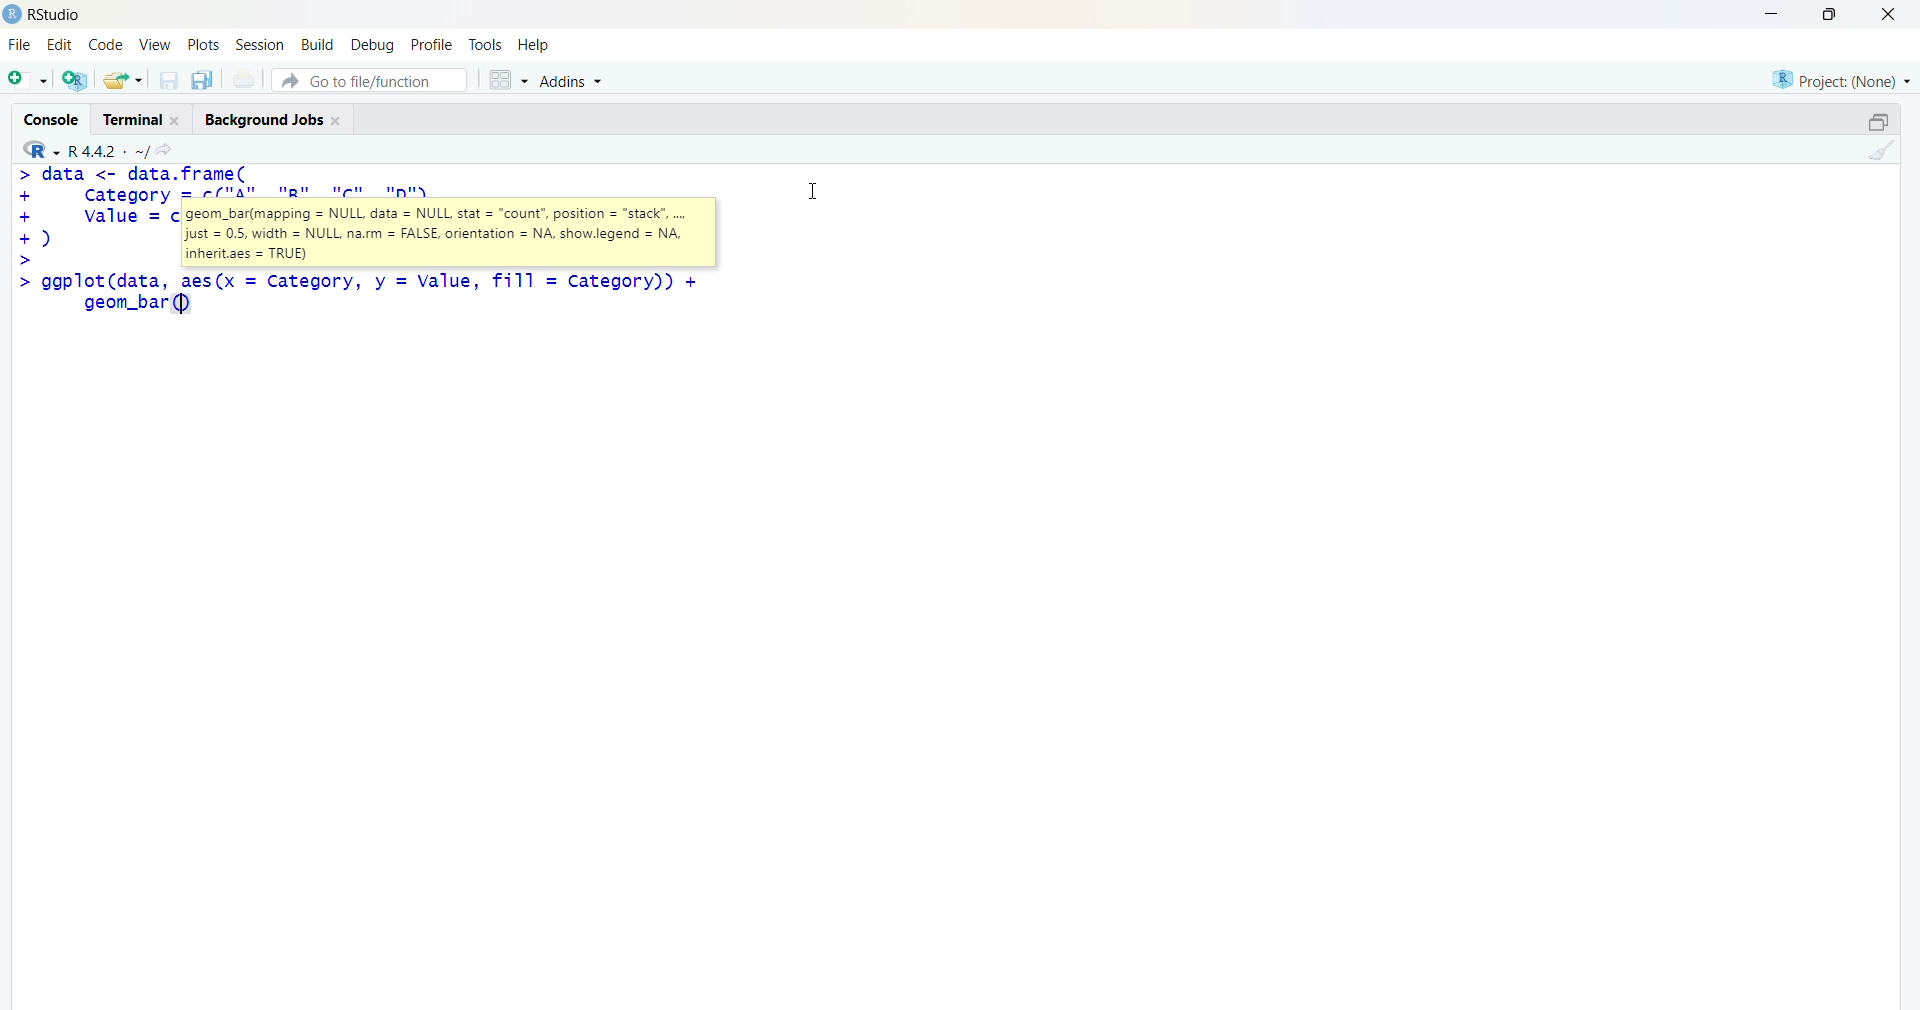 Image resolution: width=1920 pixels, height=1010 pixels. Describe the element at coordinates (60, 45) in the screenshot. I see `edit` at that location.